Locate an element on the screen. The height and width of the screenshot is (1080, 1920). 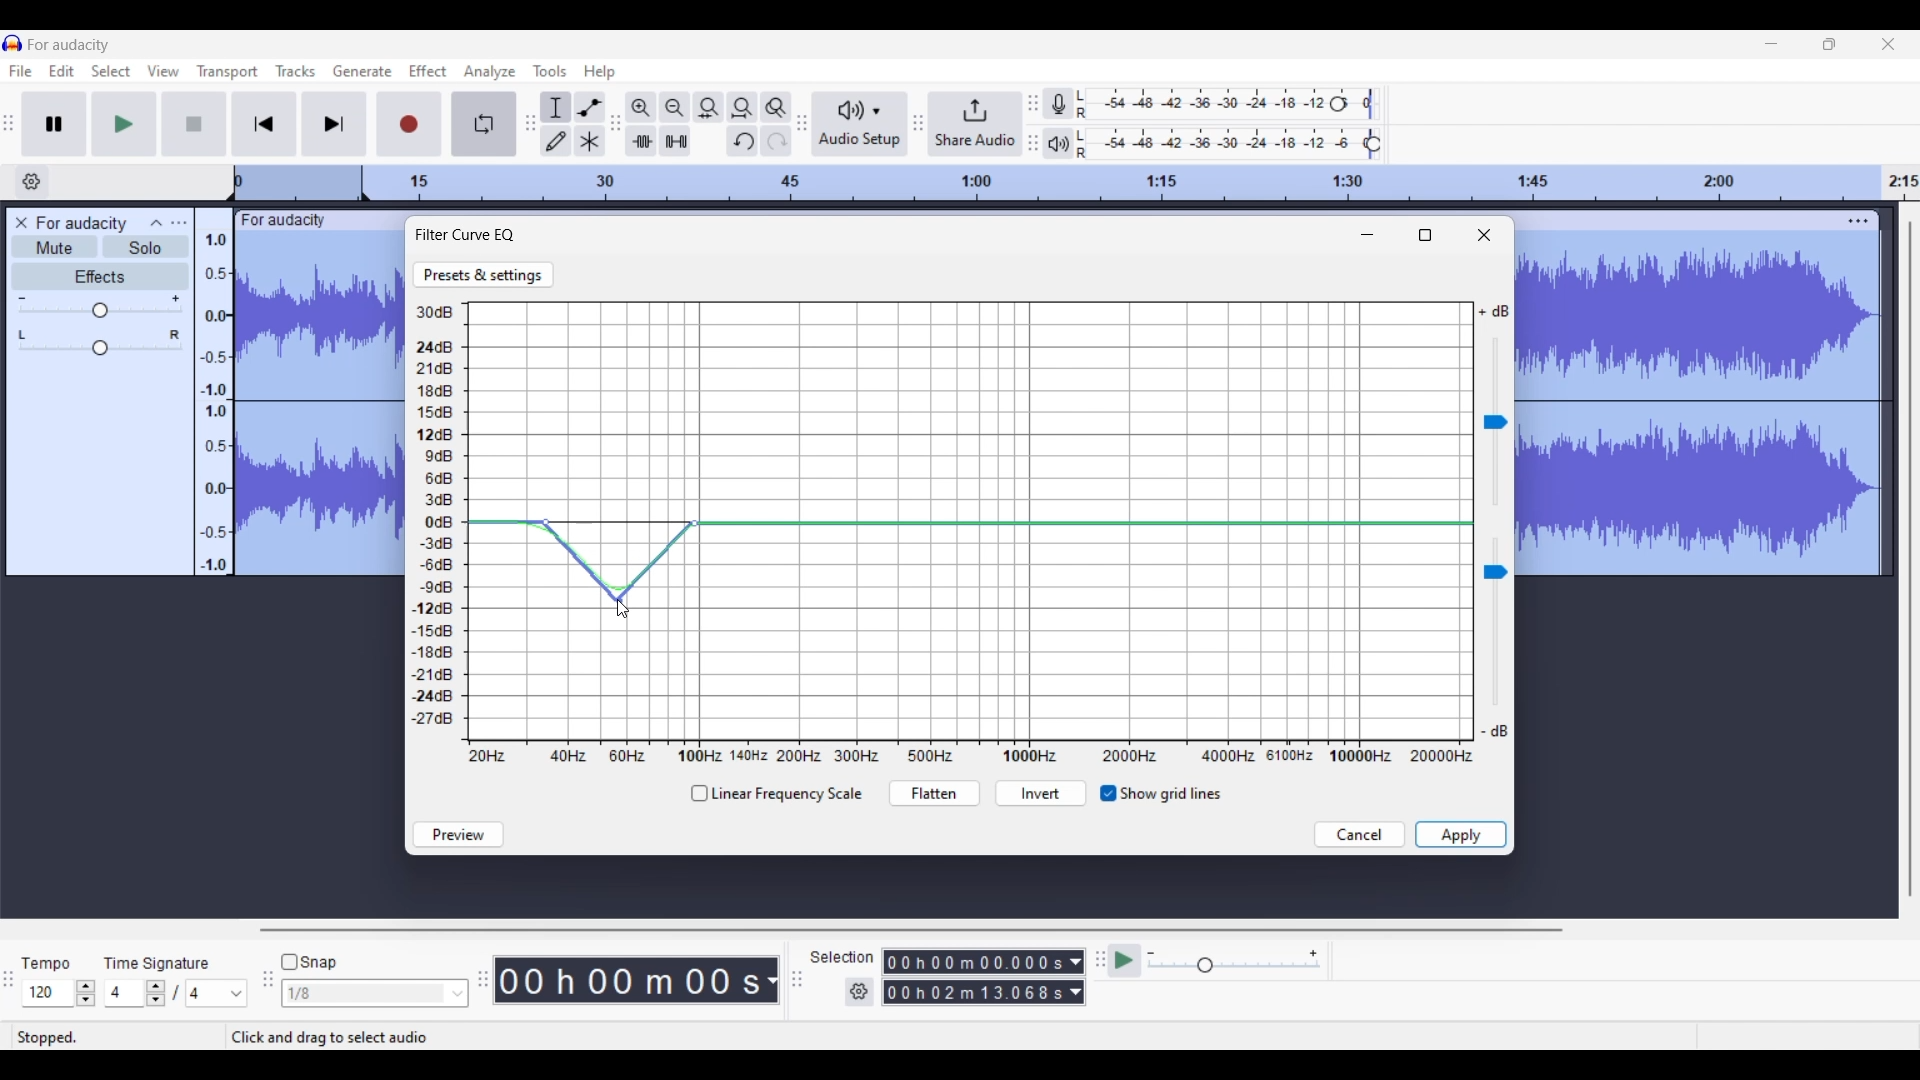
Invert is located at coordinates (1040, 795).